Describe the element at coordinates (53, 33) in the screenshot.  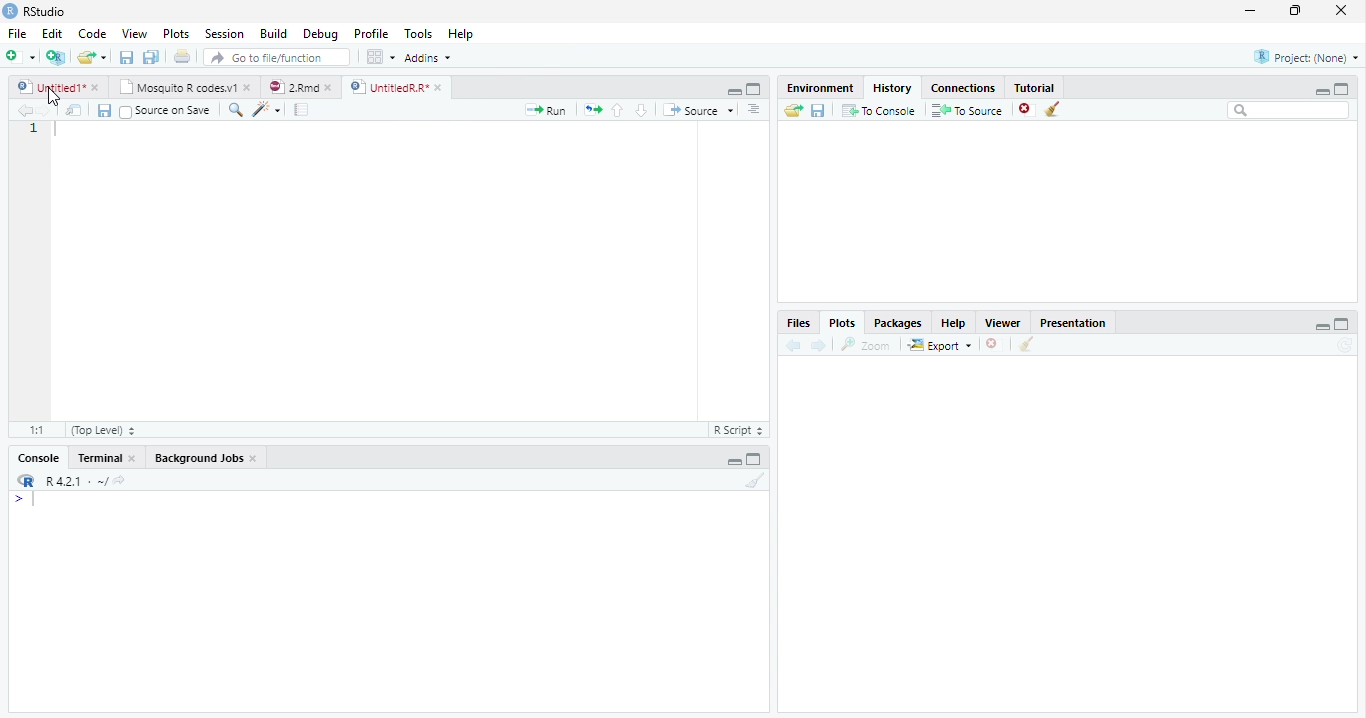
I see `Edit` at that location.